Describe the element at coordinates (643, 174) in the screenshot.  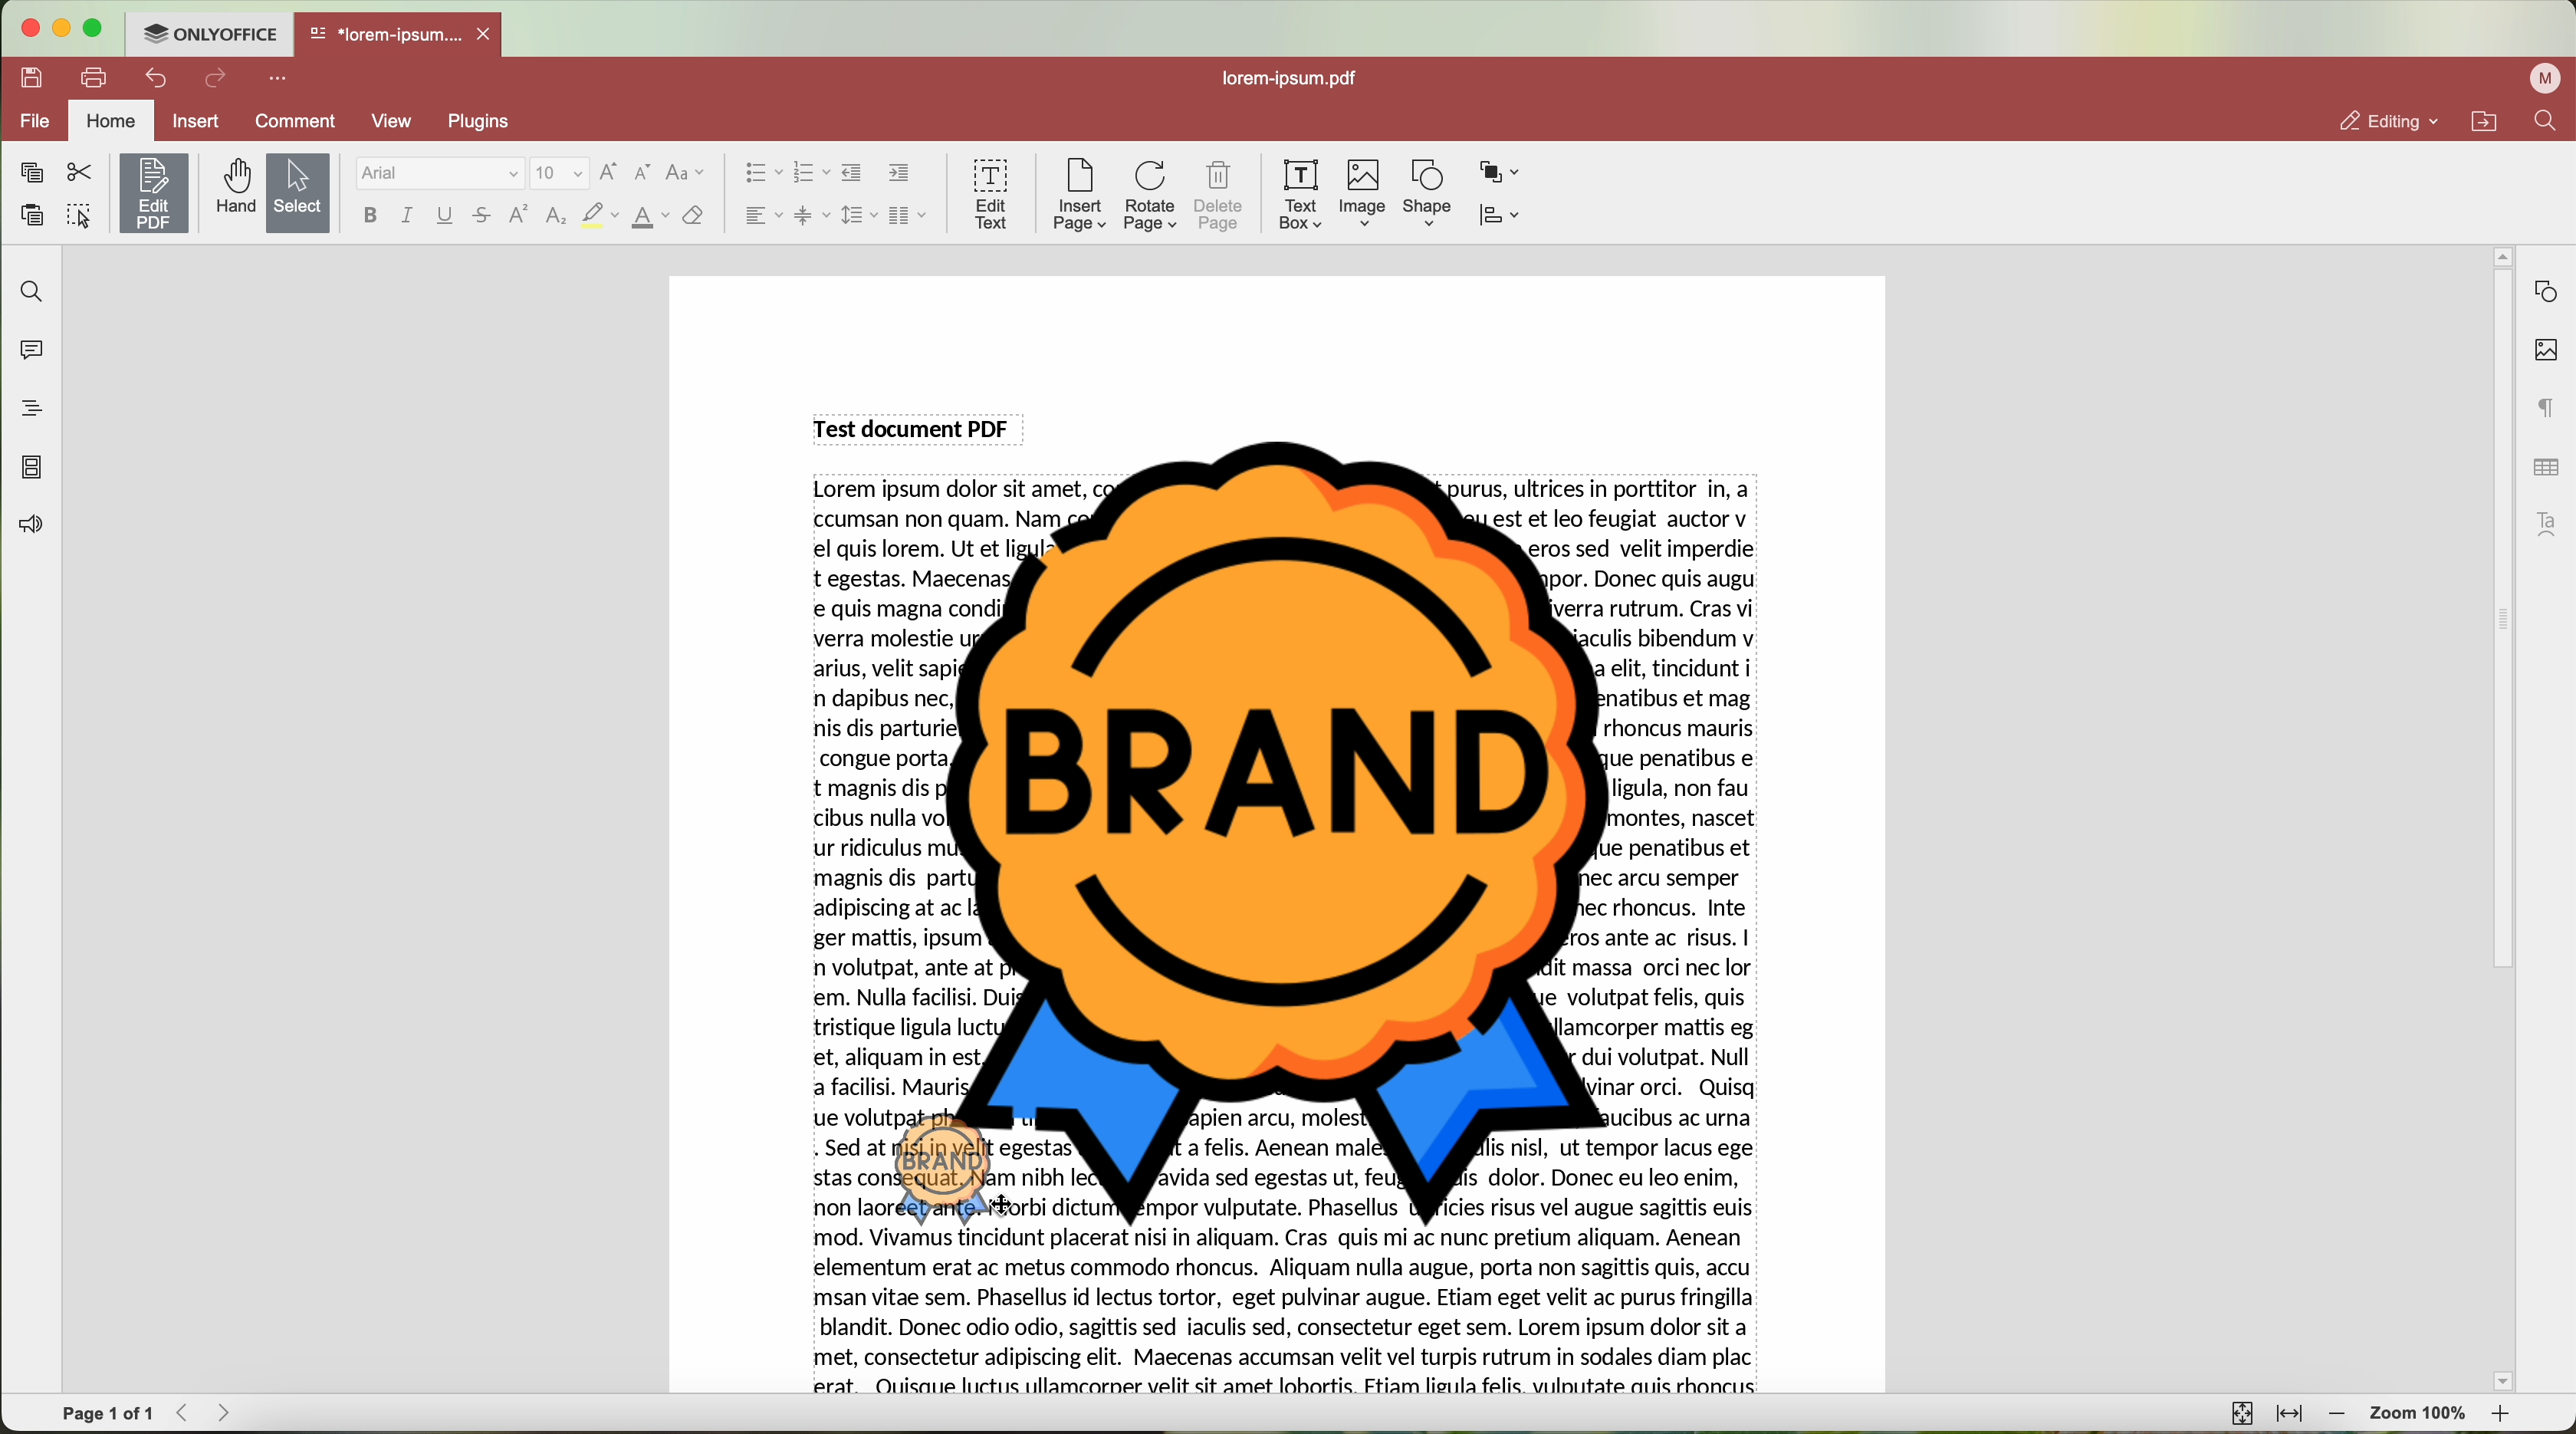
I see `decrement font size` at that location.